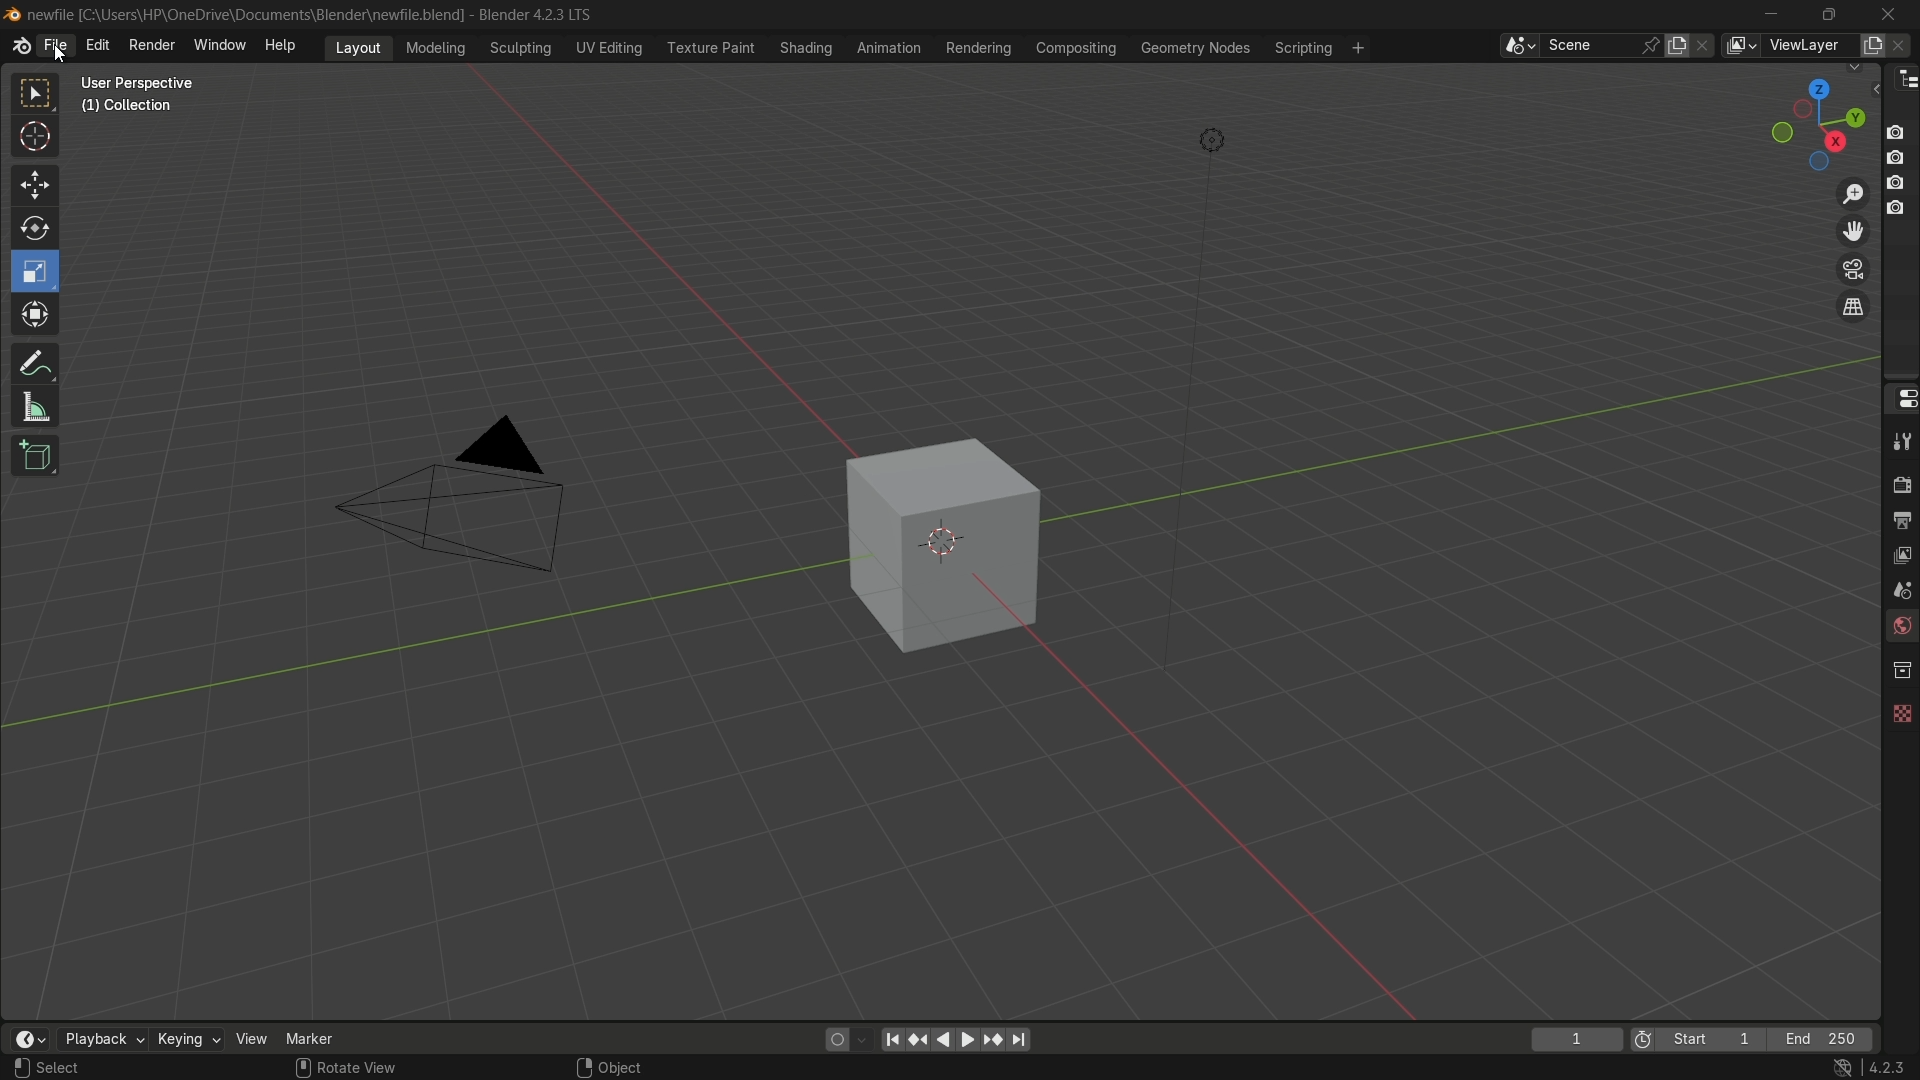 The width and height of the screenshot is (1920, 1080). Describe the element at coordinates (1900, 397) in the screenshot. I see `properties` at that location.